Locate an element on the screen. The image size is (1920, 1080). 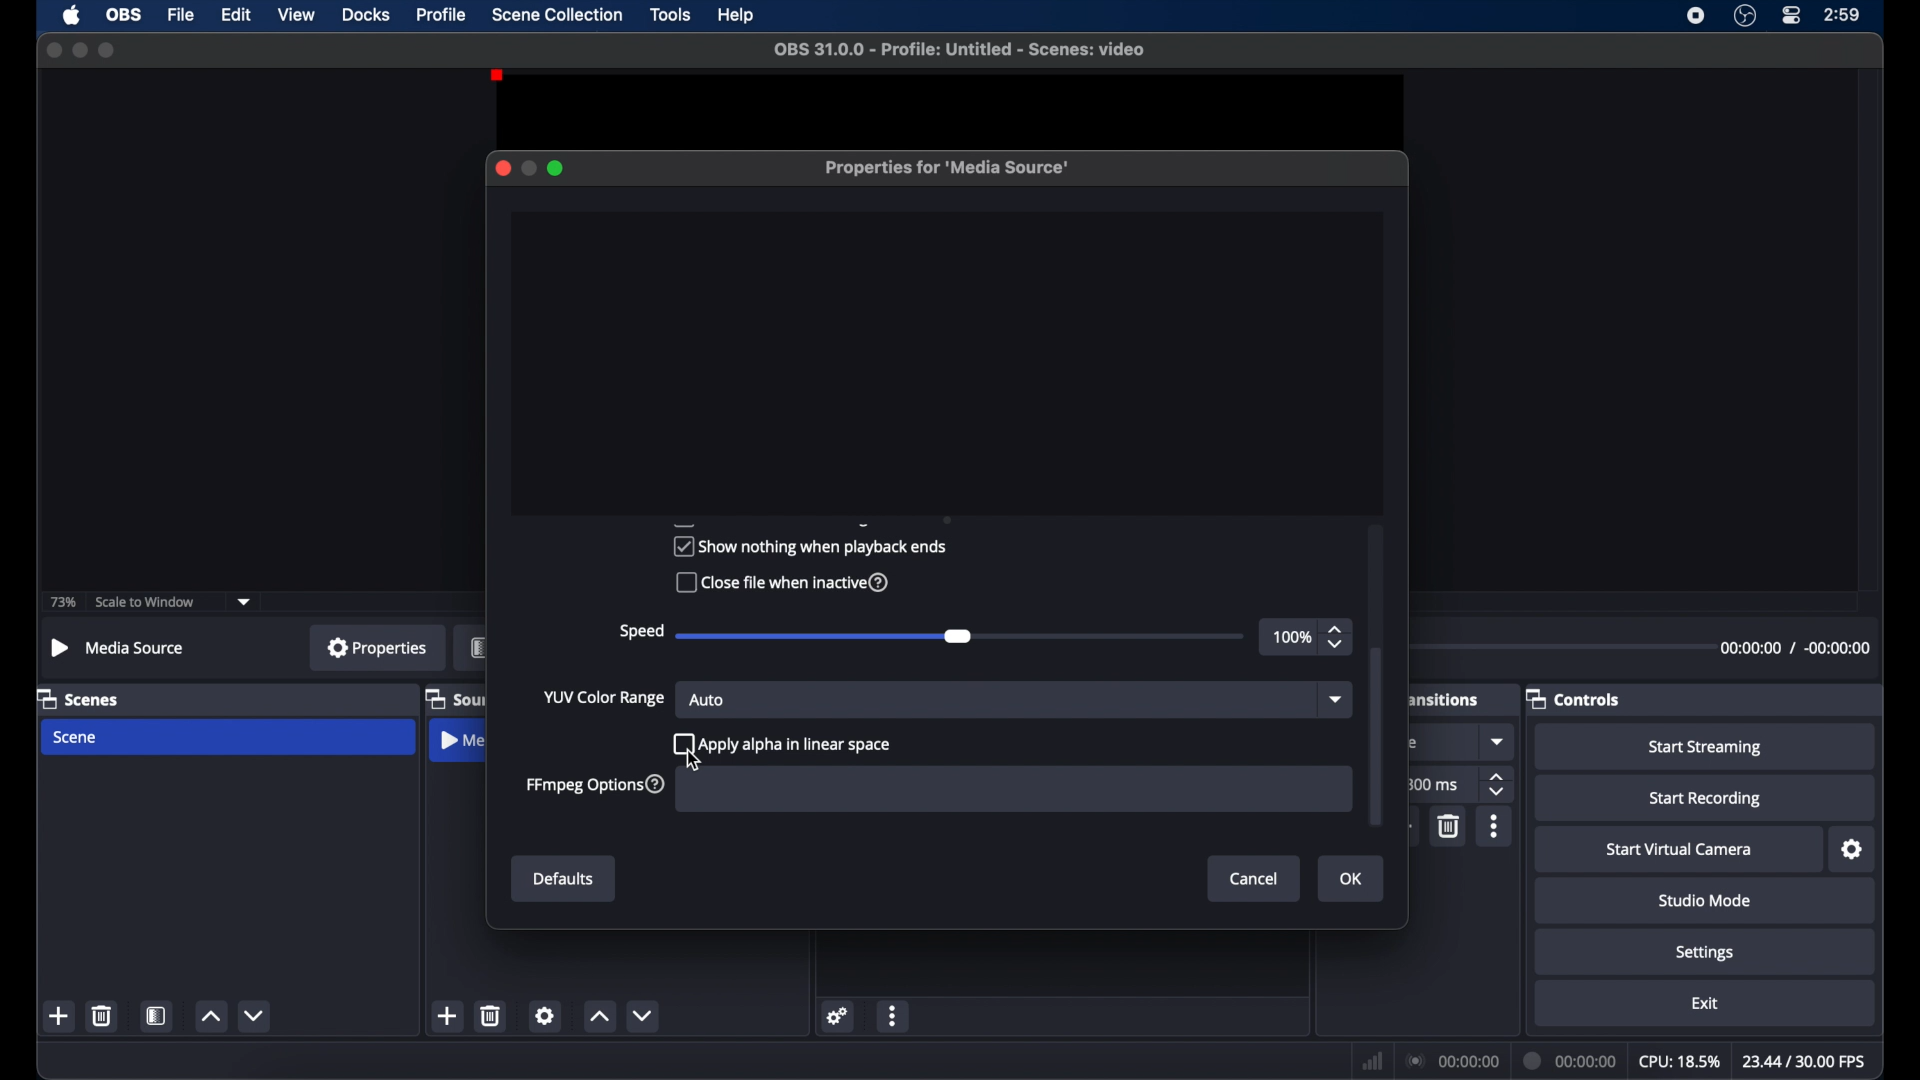
obscure label is located at coordinates (478, 647).